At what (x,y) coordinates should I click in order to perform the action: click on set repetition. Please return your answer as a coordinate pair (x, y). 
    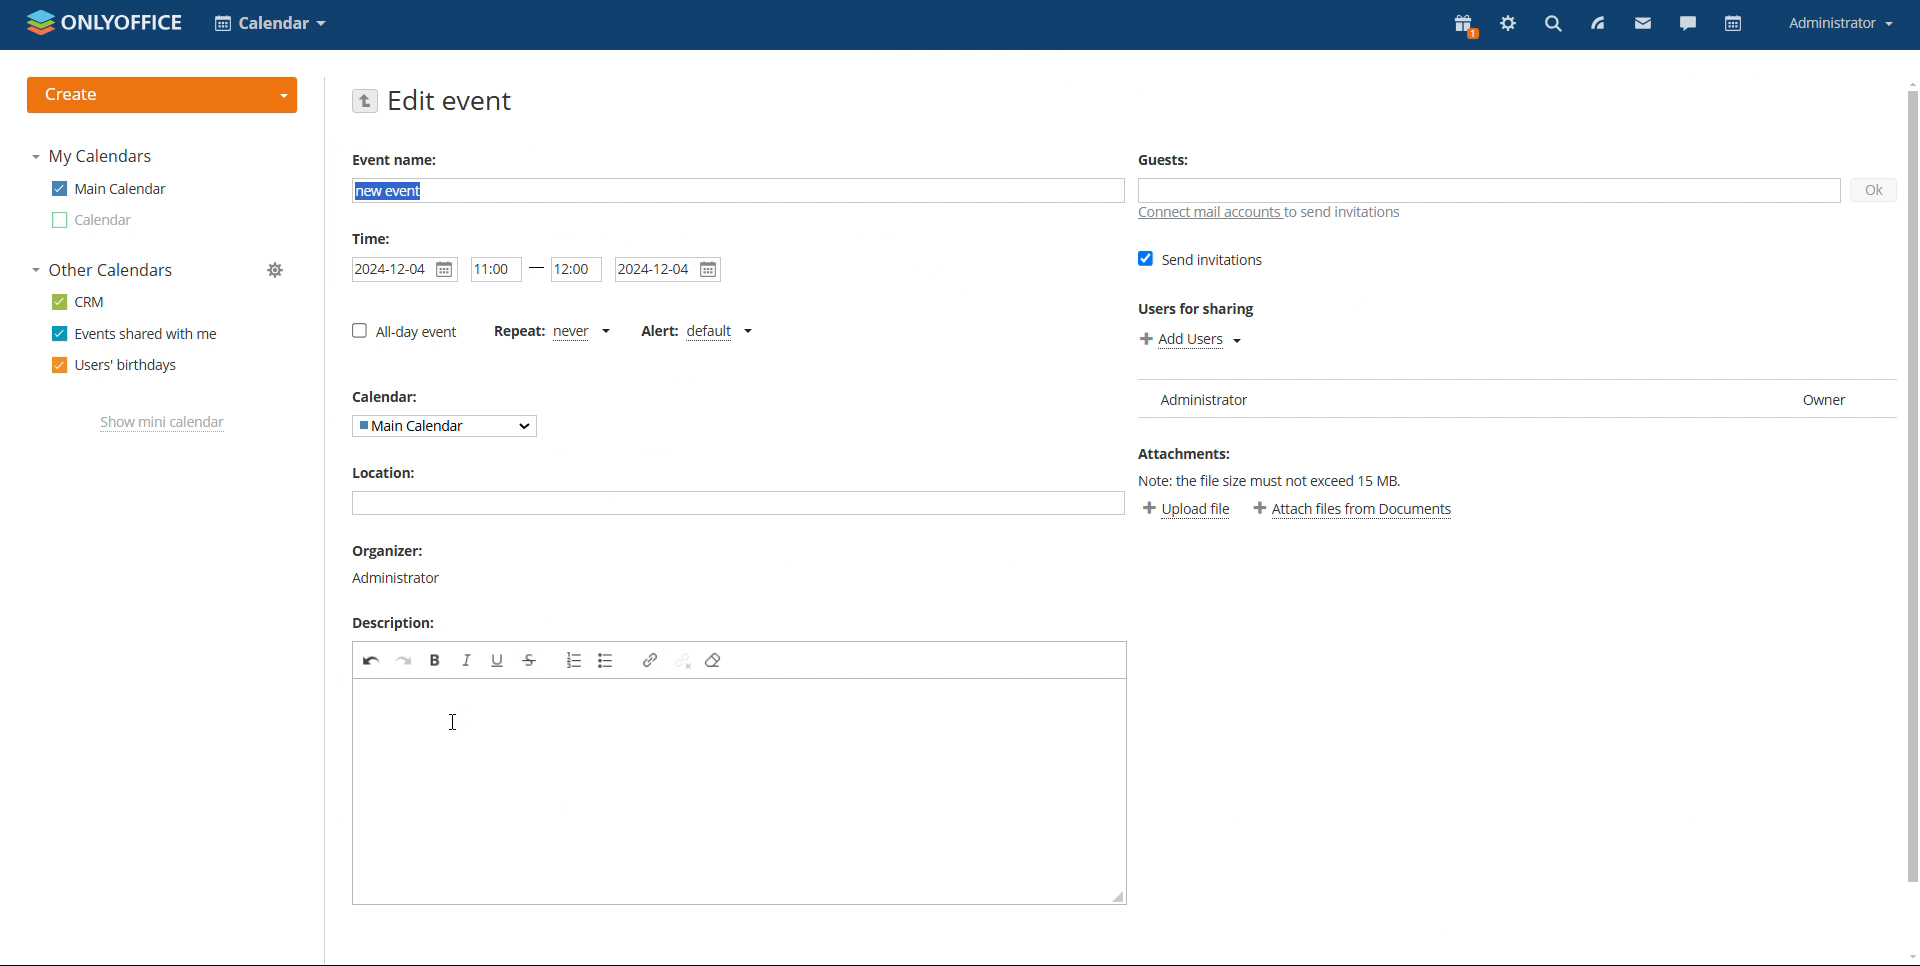
    Looking at the image, I should click on (516, 329).